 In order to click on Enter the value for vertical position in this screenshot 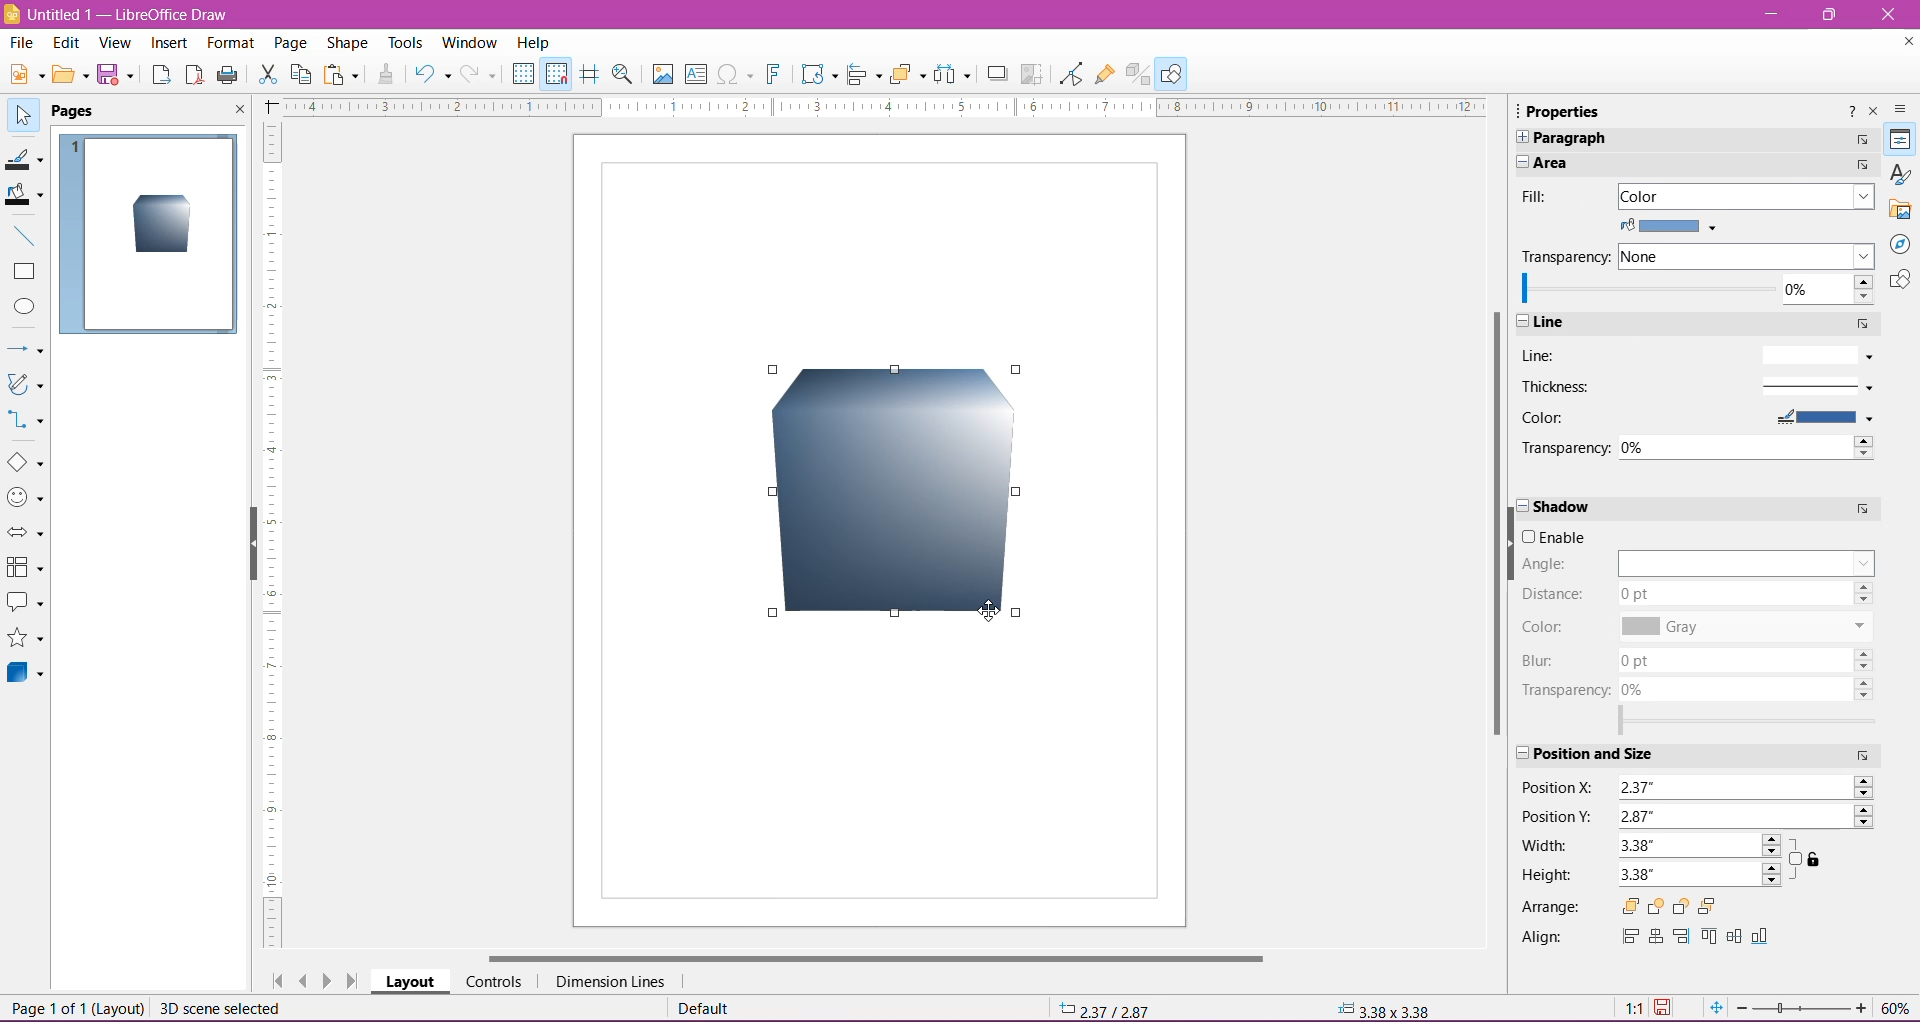, I will do `click(1745, 814)`.